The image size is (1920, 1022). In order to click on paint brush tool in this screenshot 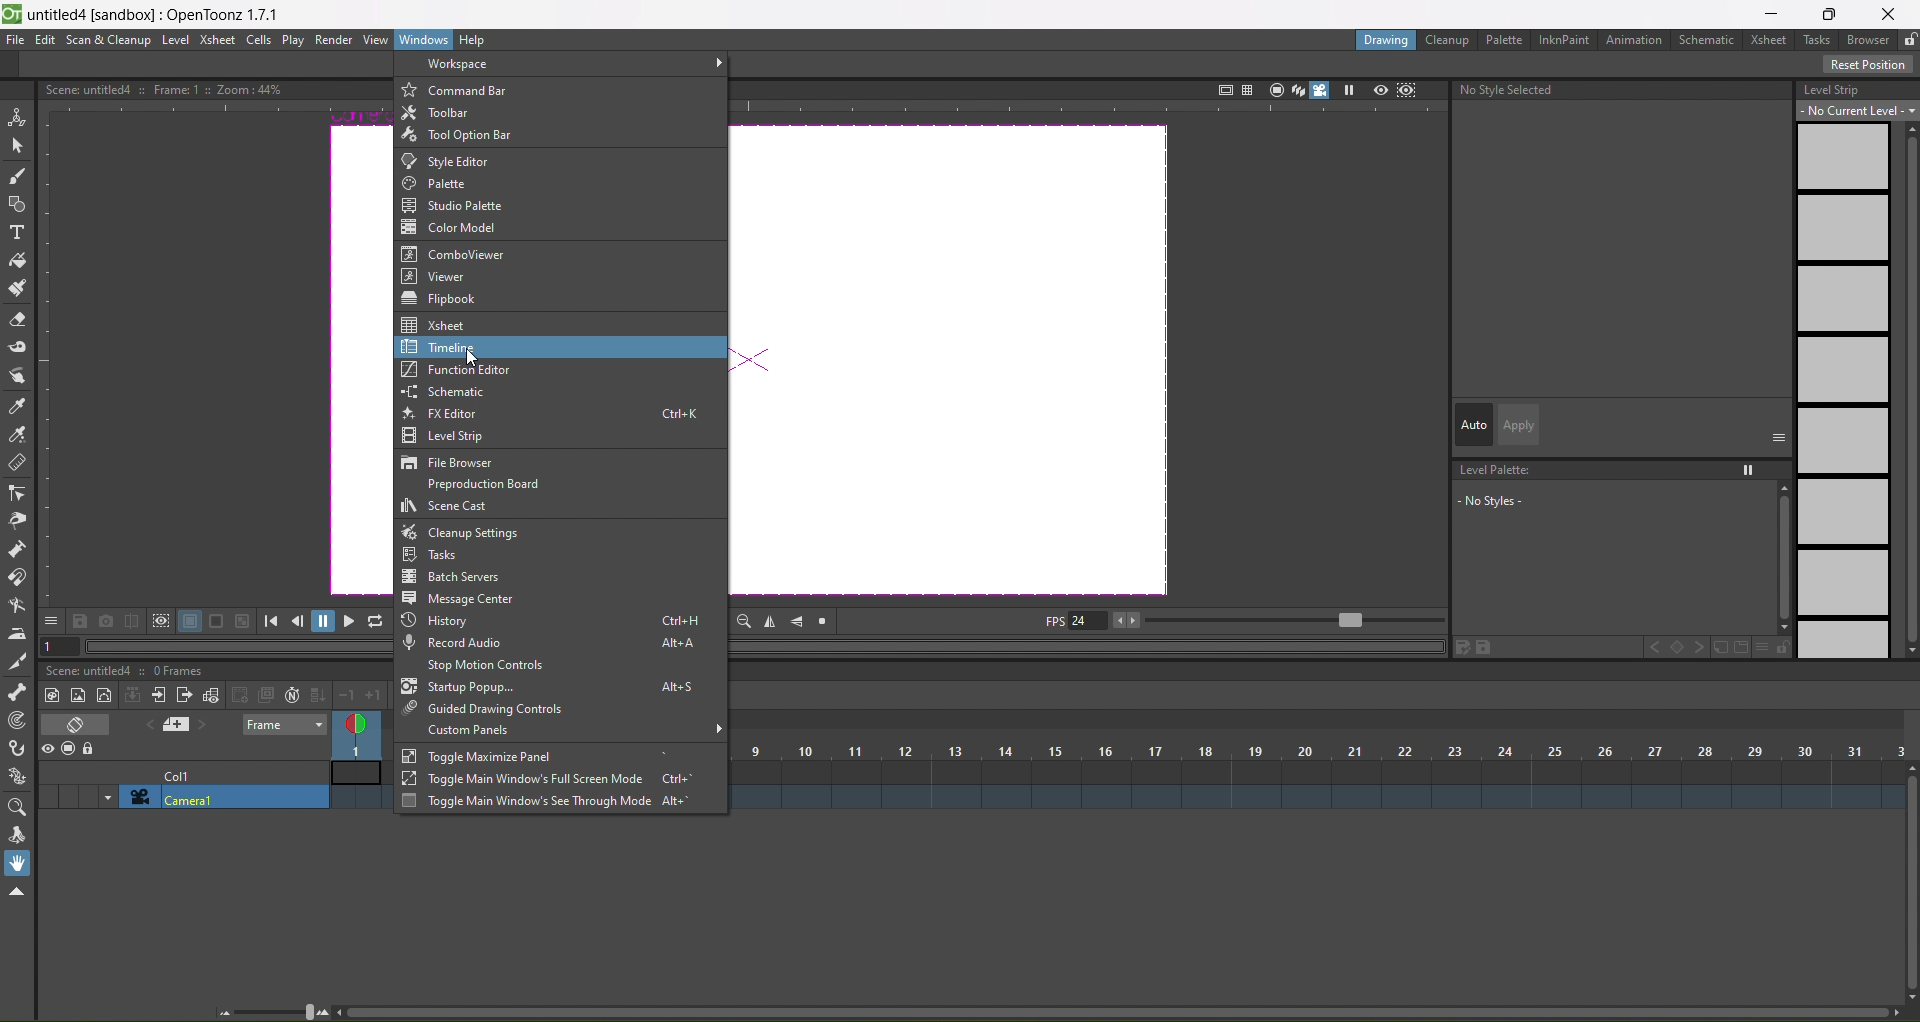, I will do `click(19, 290)`.